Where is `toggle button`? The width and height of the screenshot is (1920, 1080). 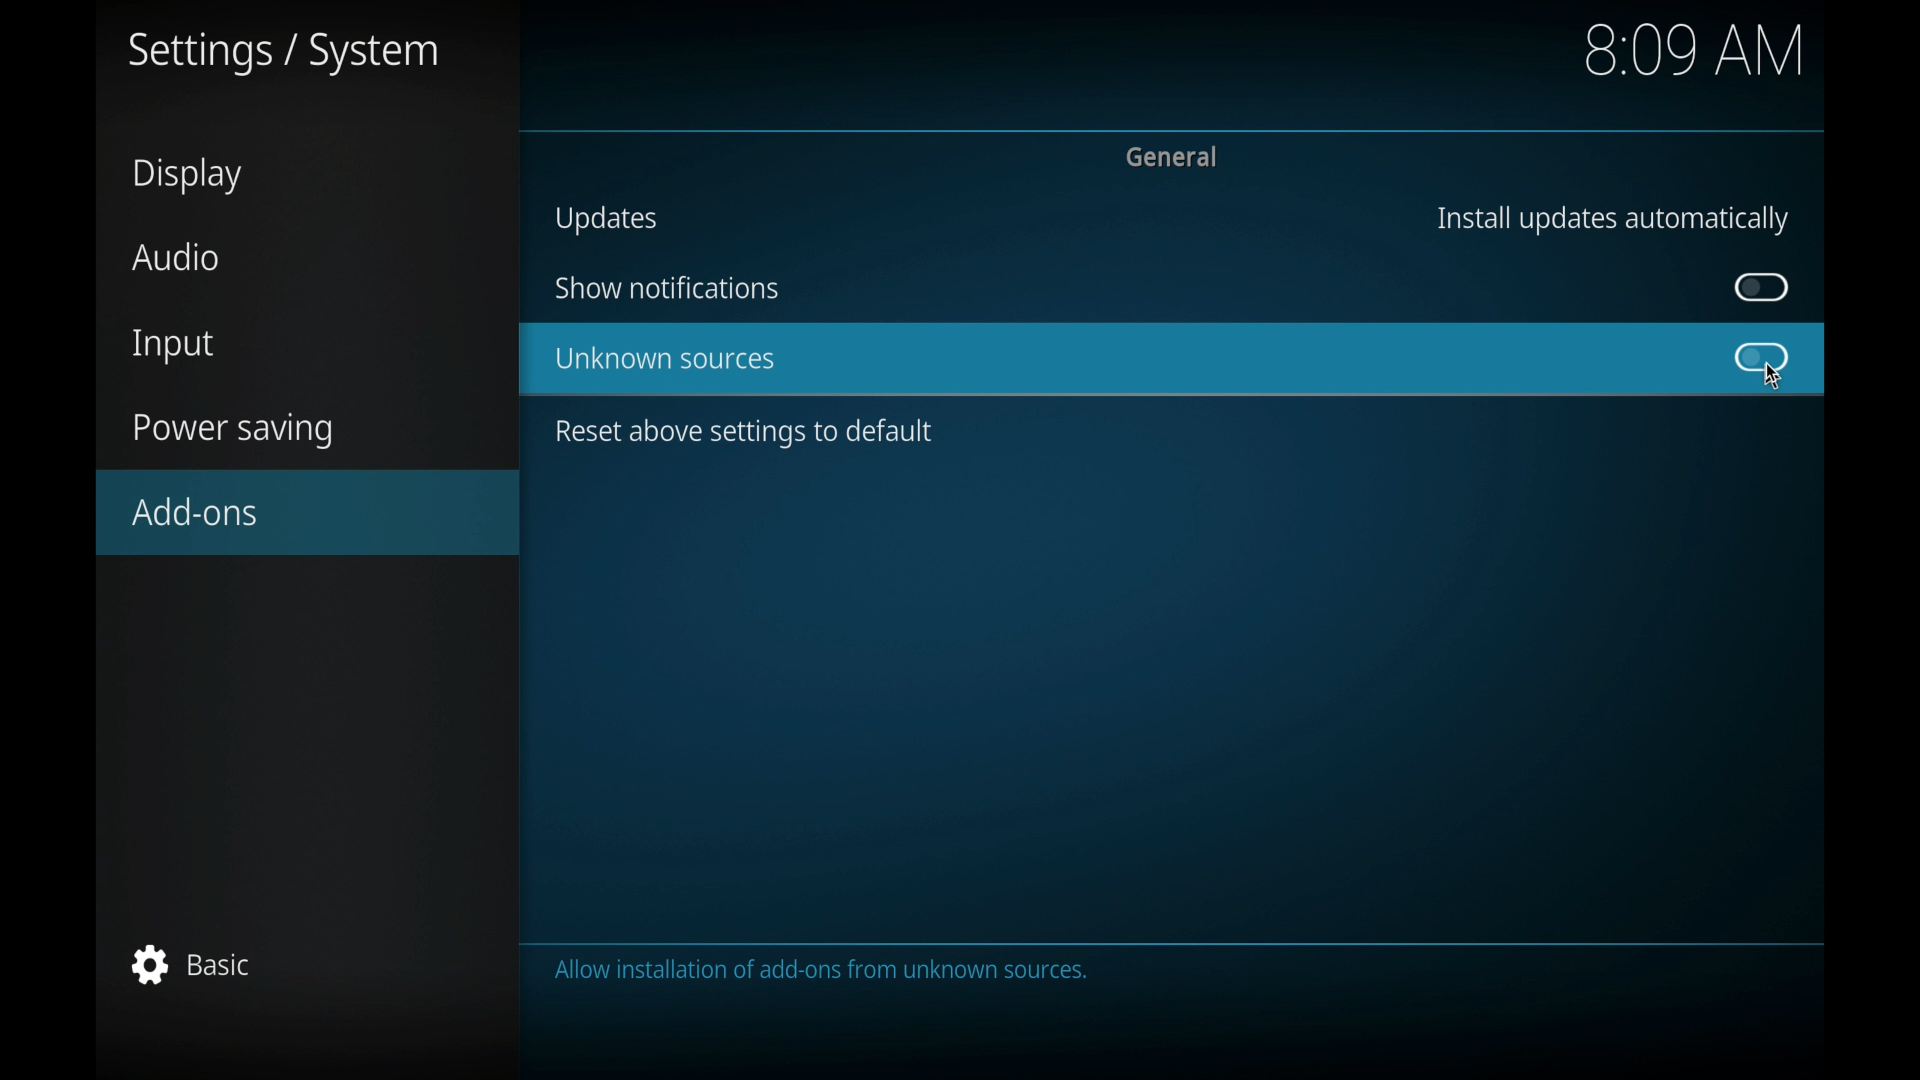 toggle button is located at coordinates (1762, 287).